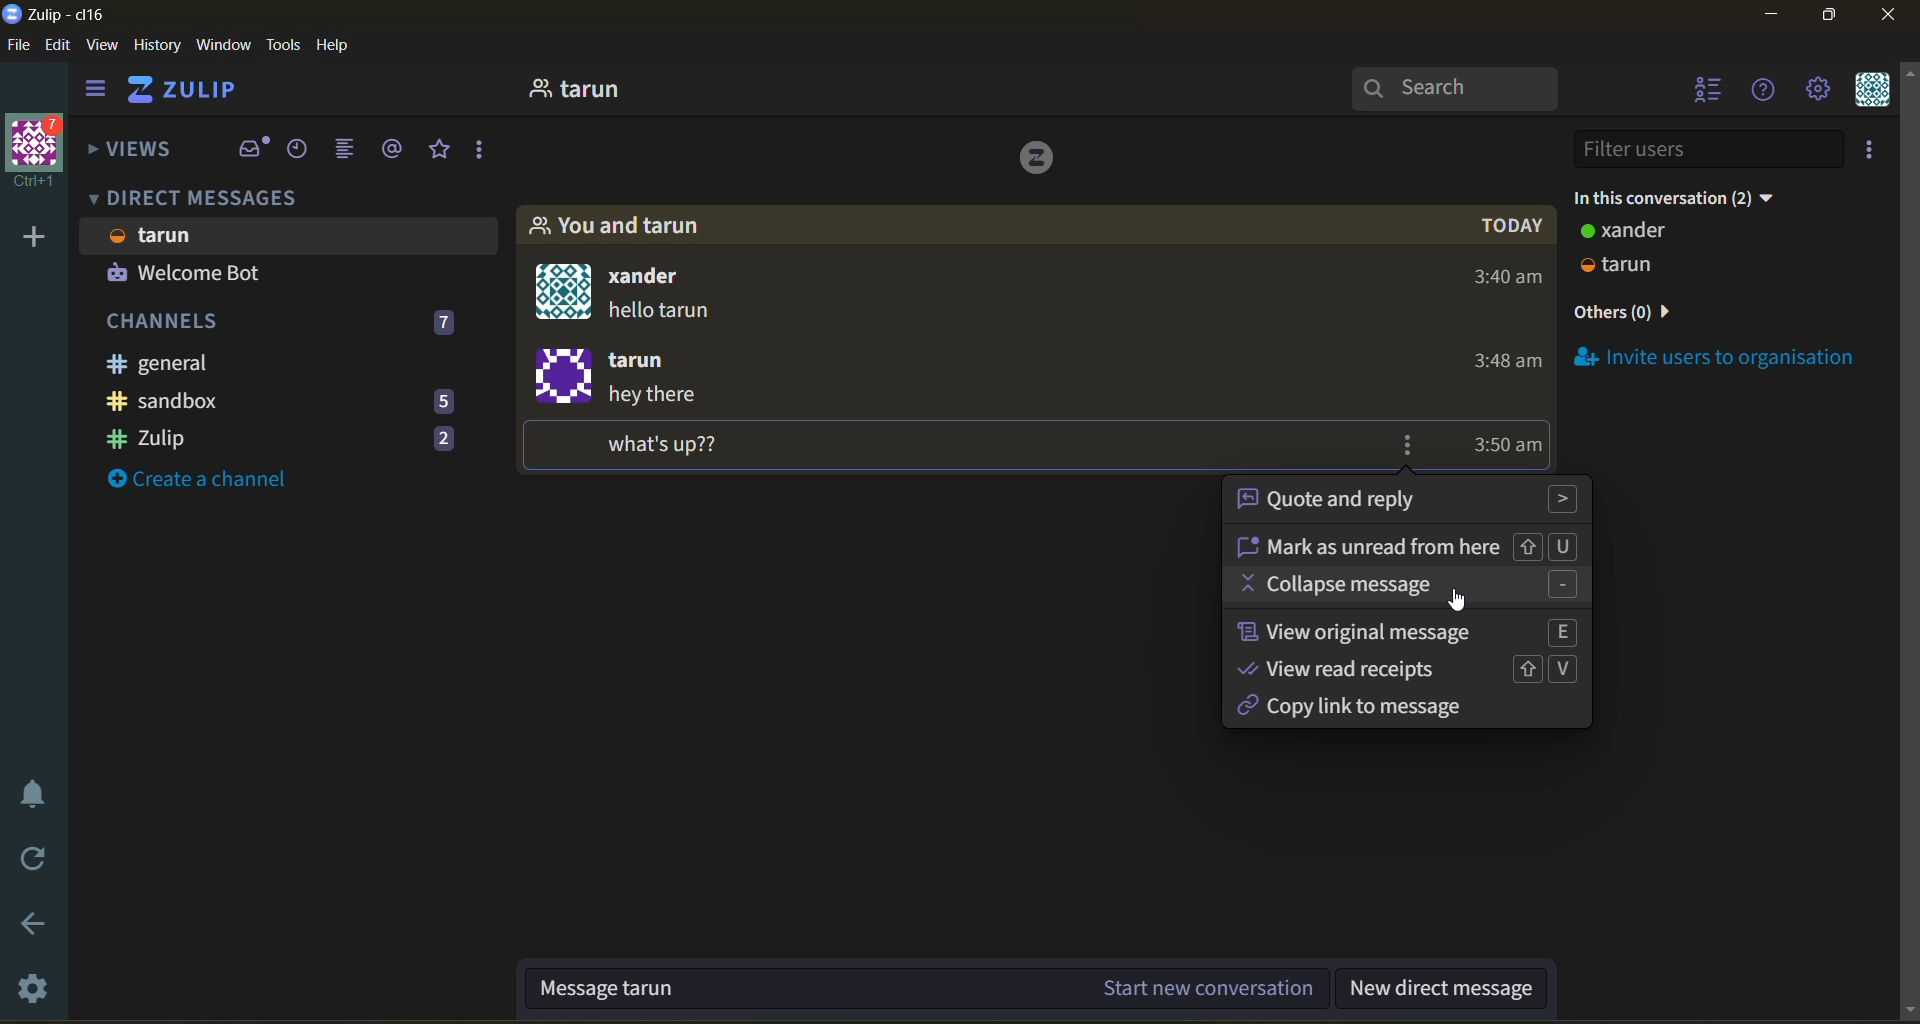  What do you see at coordinates (1457, 89) in the screenshot?
I see `search` at bounding box center [1457, 89].